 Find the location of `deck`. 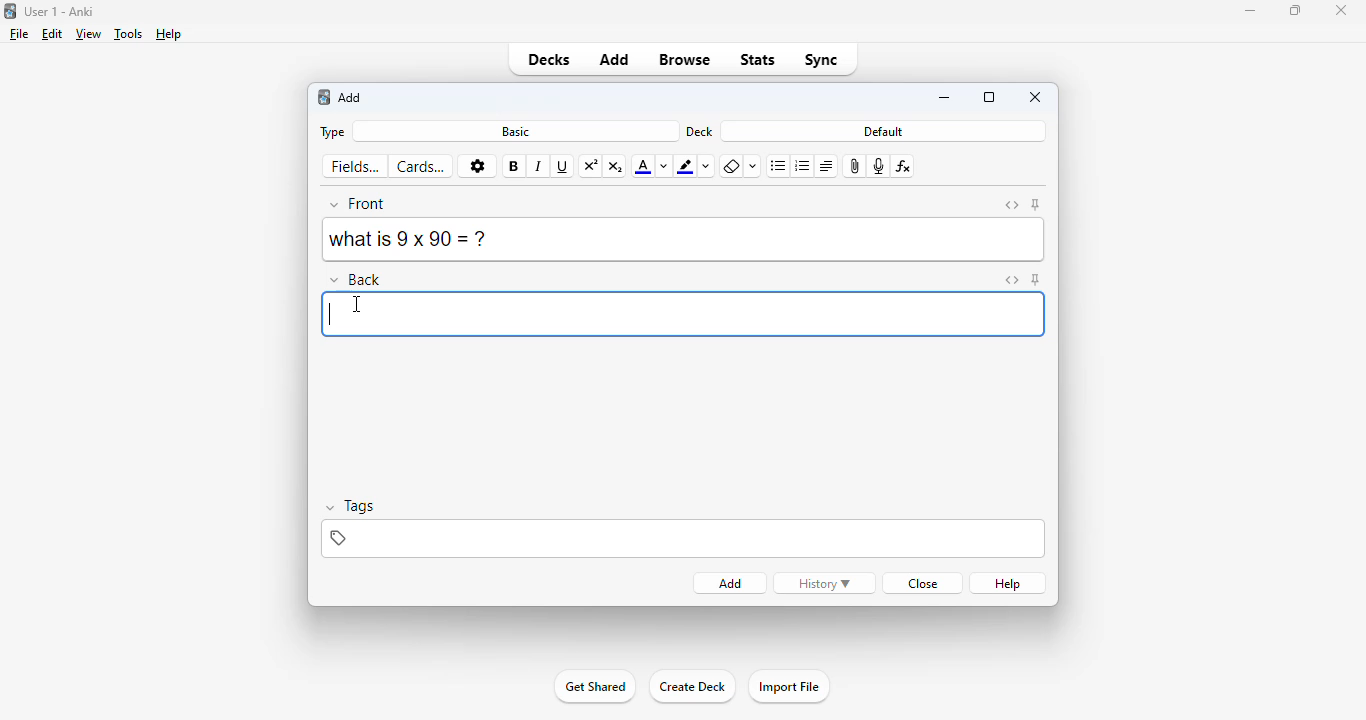

deck is located at coordinates (700, 131).